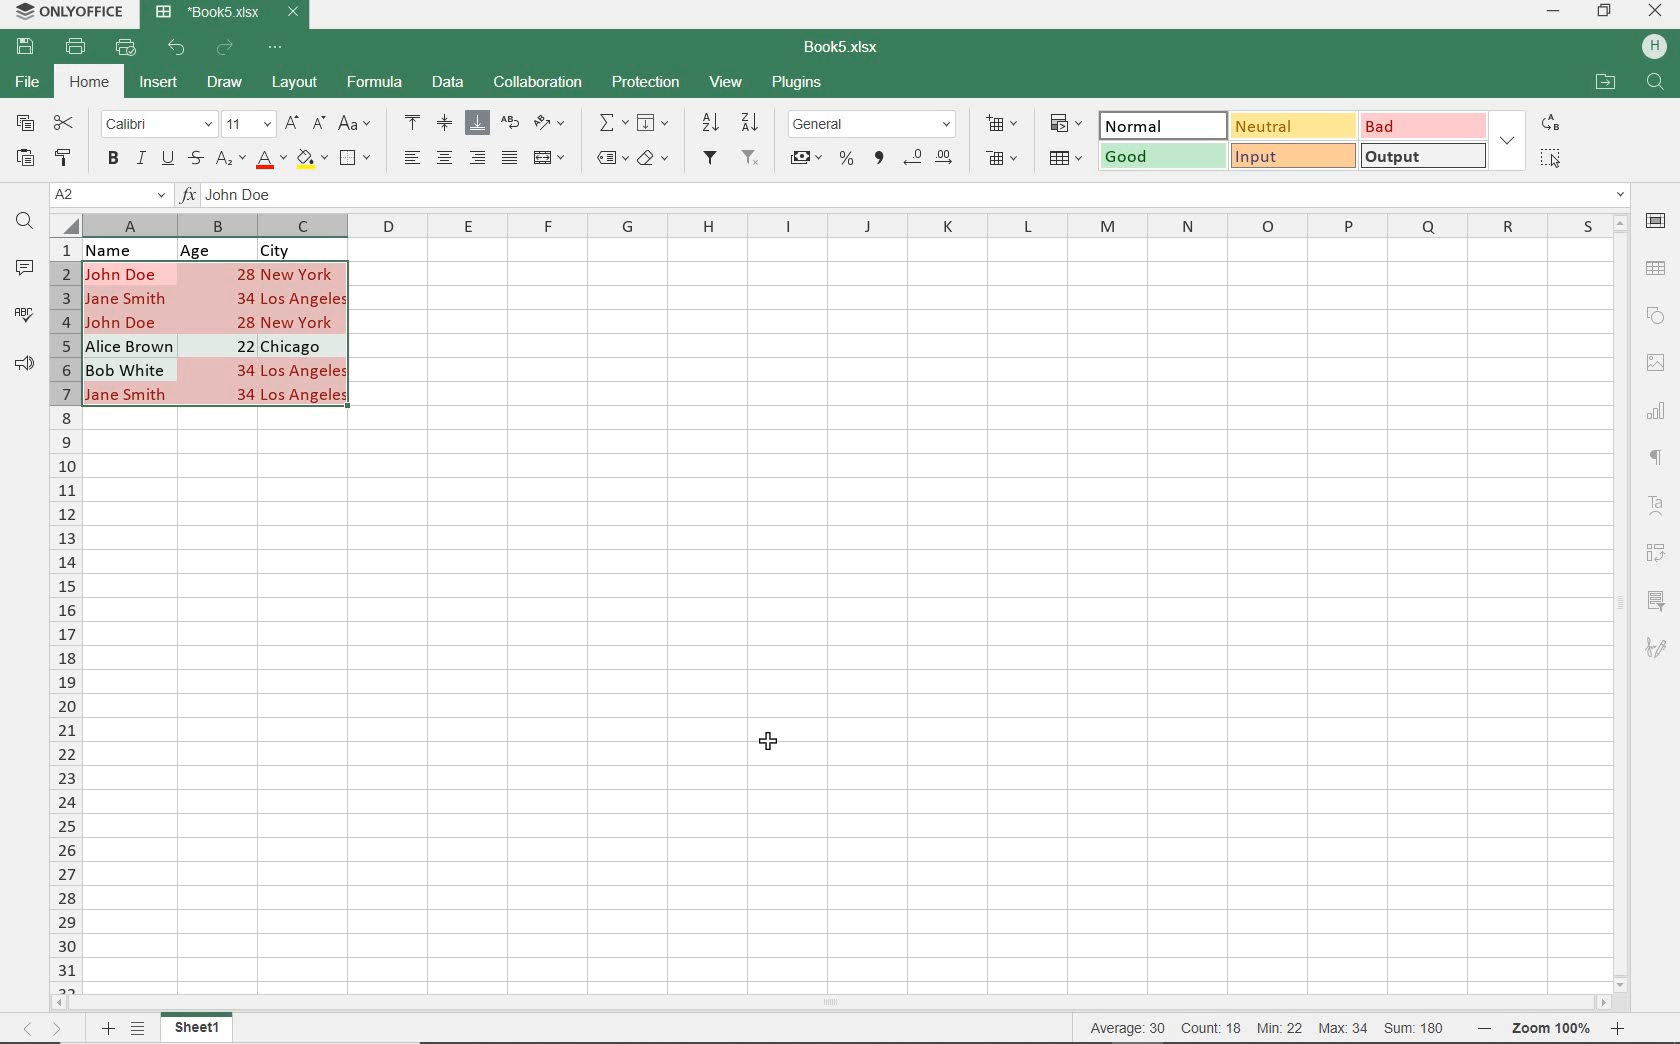  I want to click on CHANGE DECIMAL PLACE, so click(927, 159).